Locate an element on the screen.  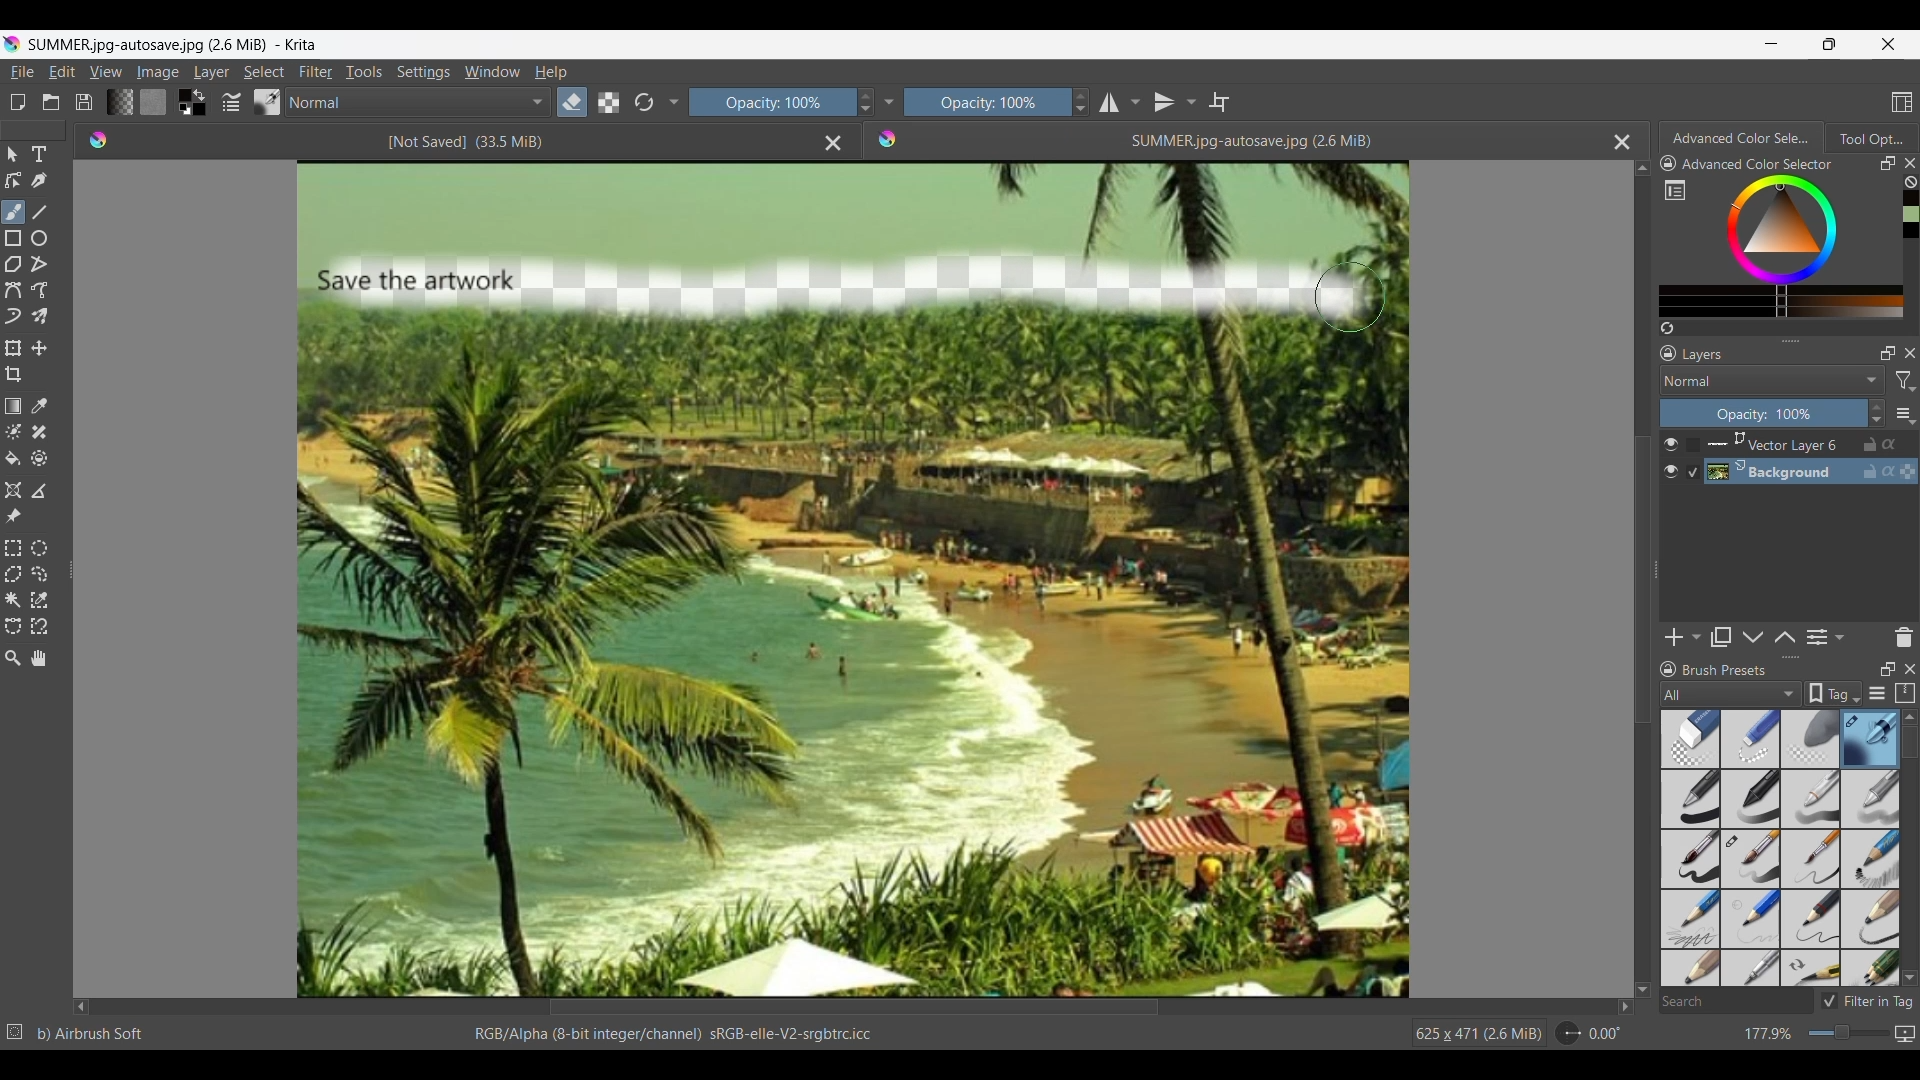
Elliptical selection tool is located at coordinates (39, 548).